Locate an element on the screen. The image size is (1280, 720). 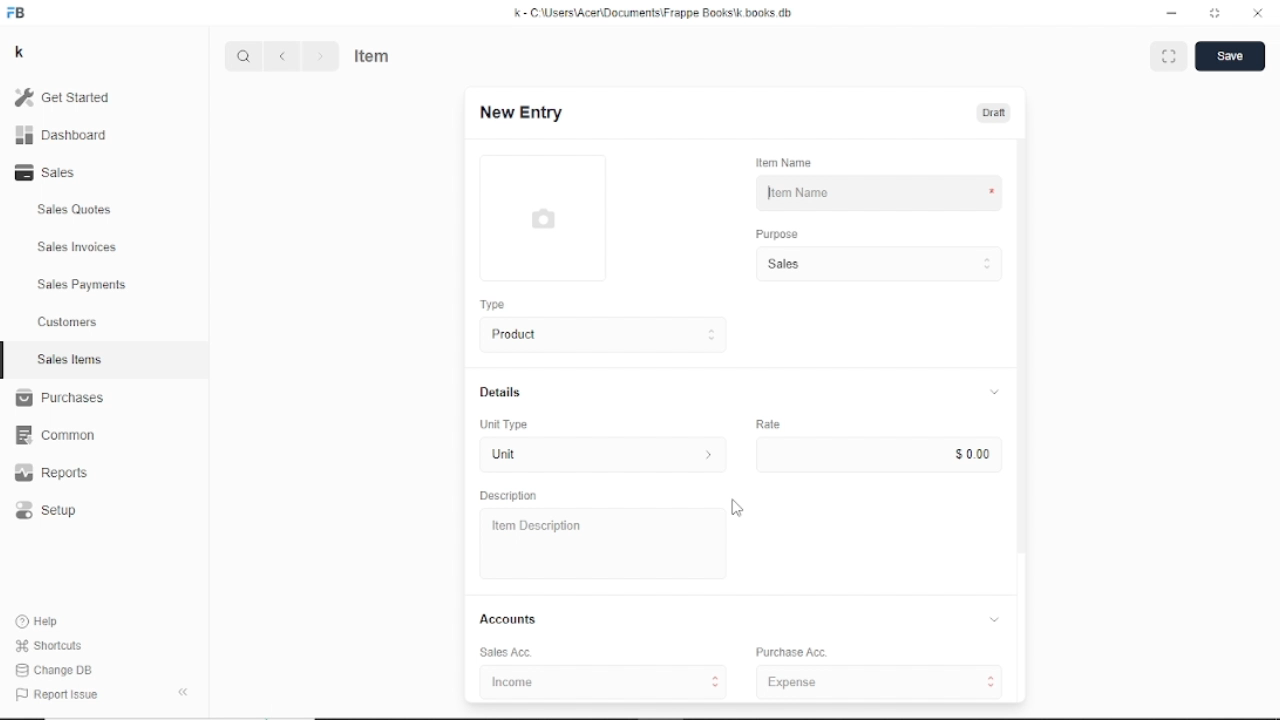
Search is located at coordinates (244, 56).